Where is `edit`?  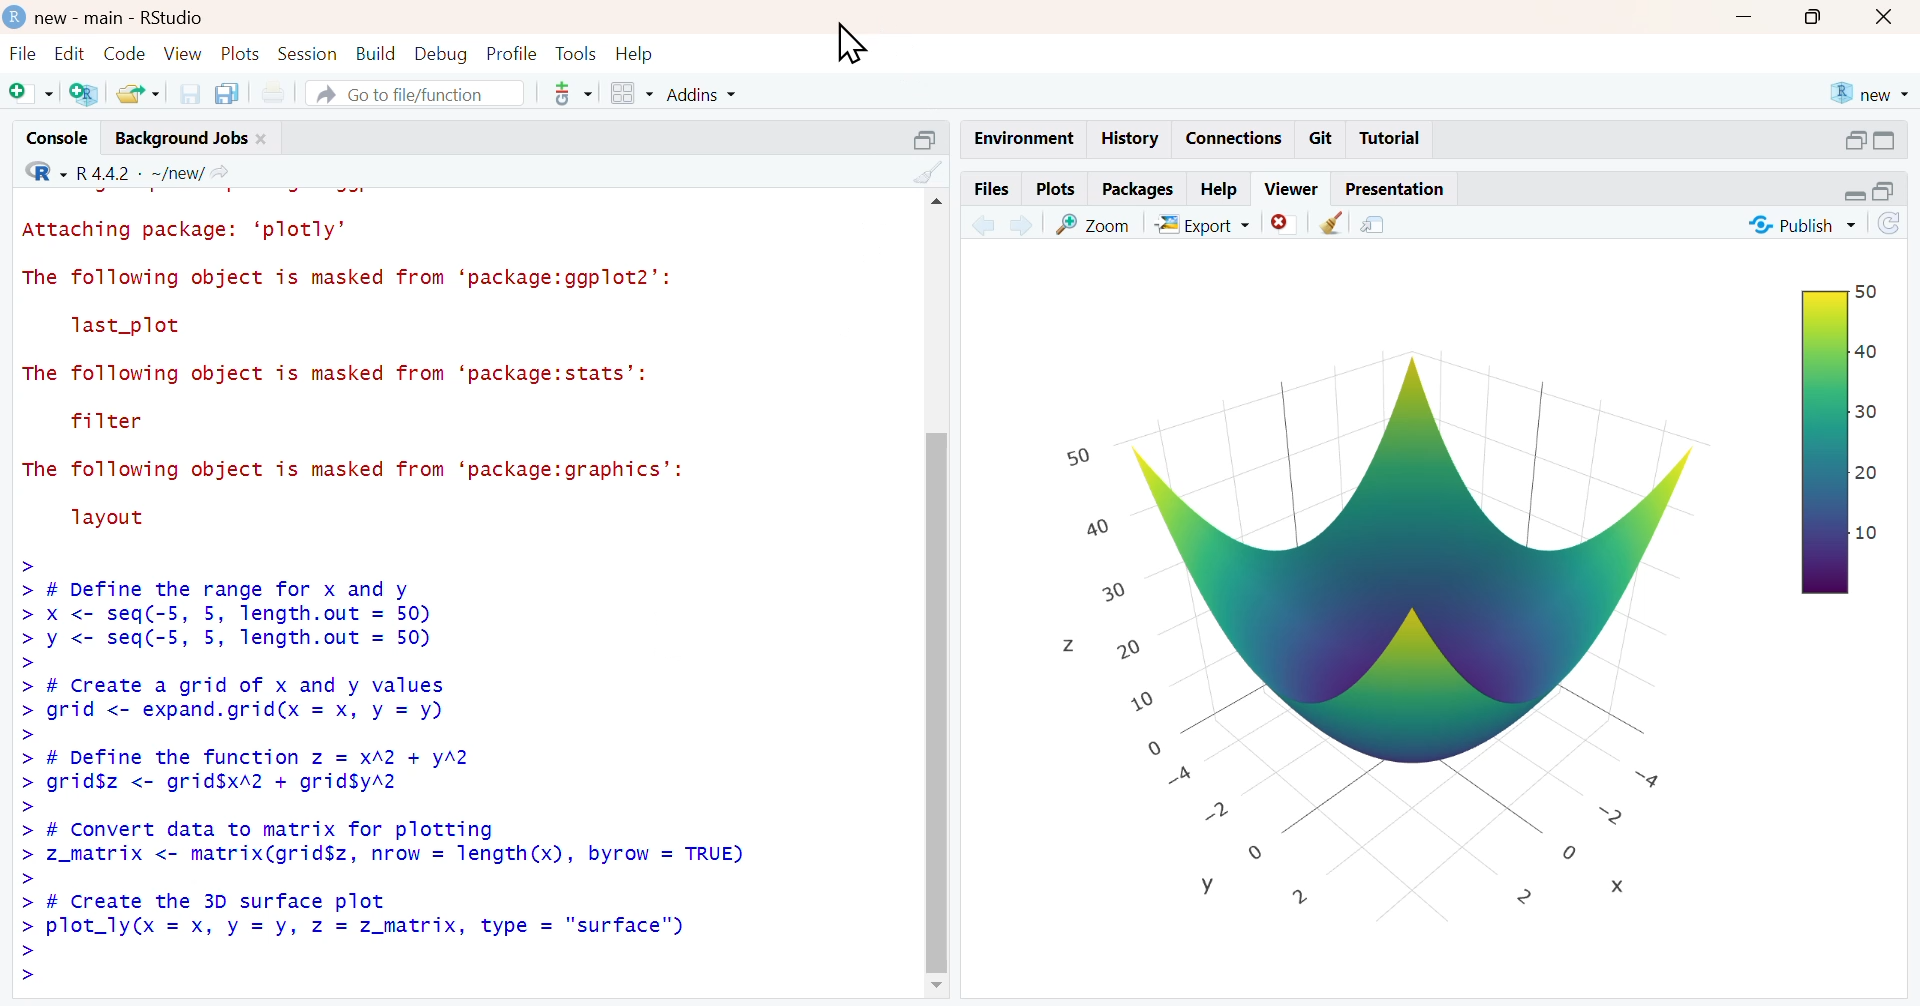 edit is located at coordinates (65, 53).